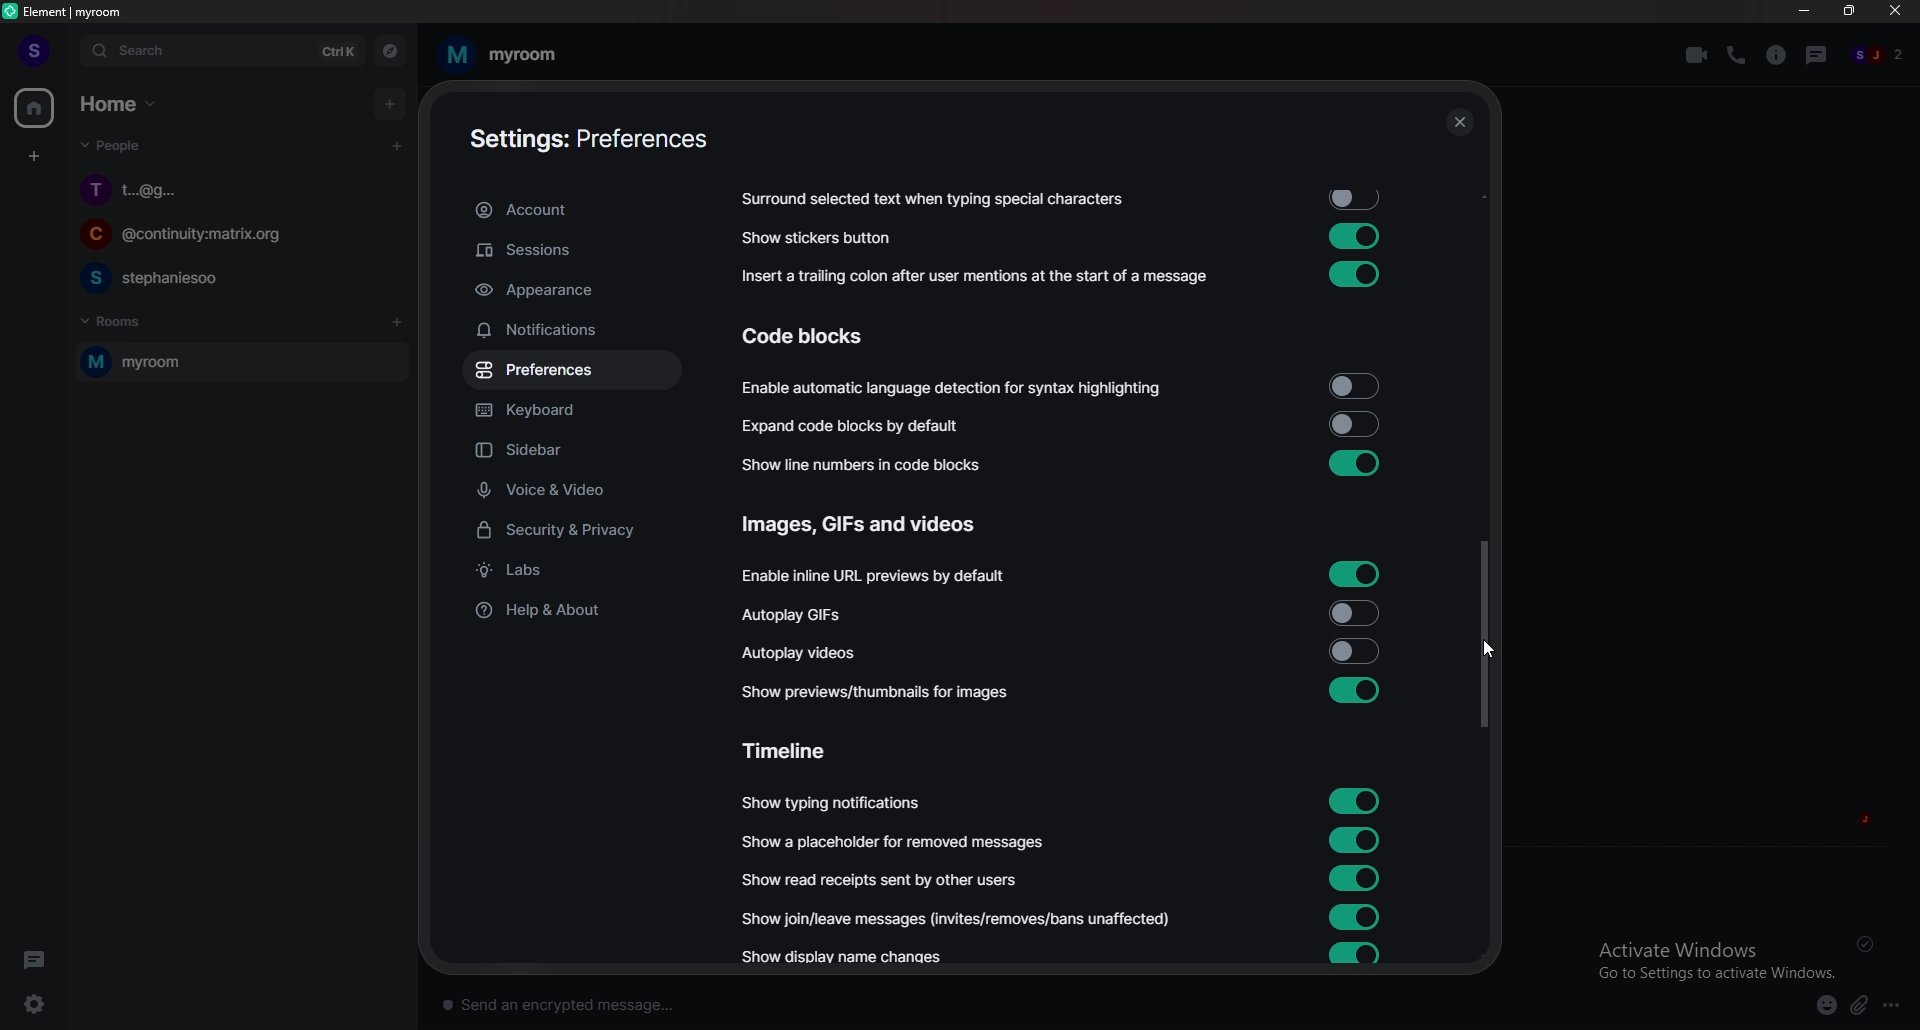 This screenshot has width=1920, height=1030. I want to click on timeline, so click(795, 749).